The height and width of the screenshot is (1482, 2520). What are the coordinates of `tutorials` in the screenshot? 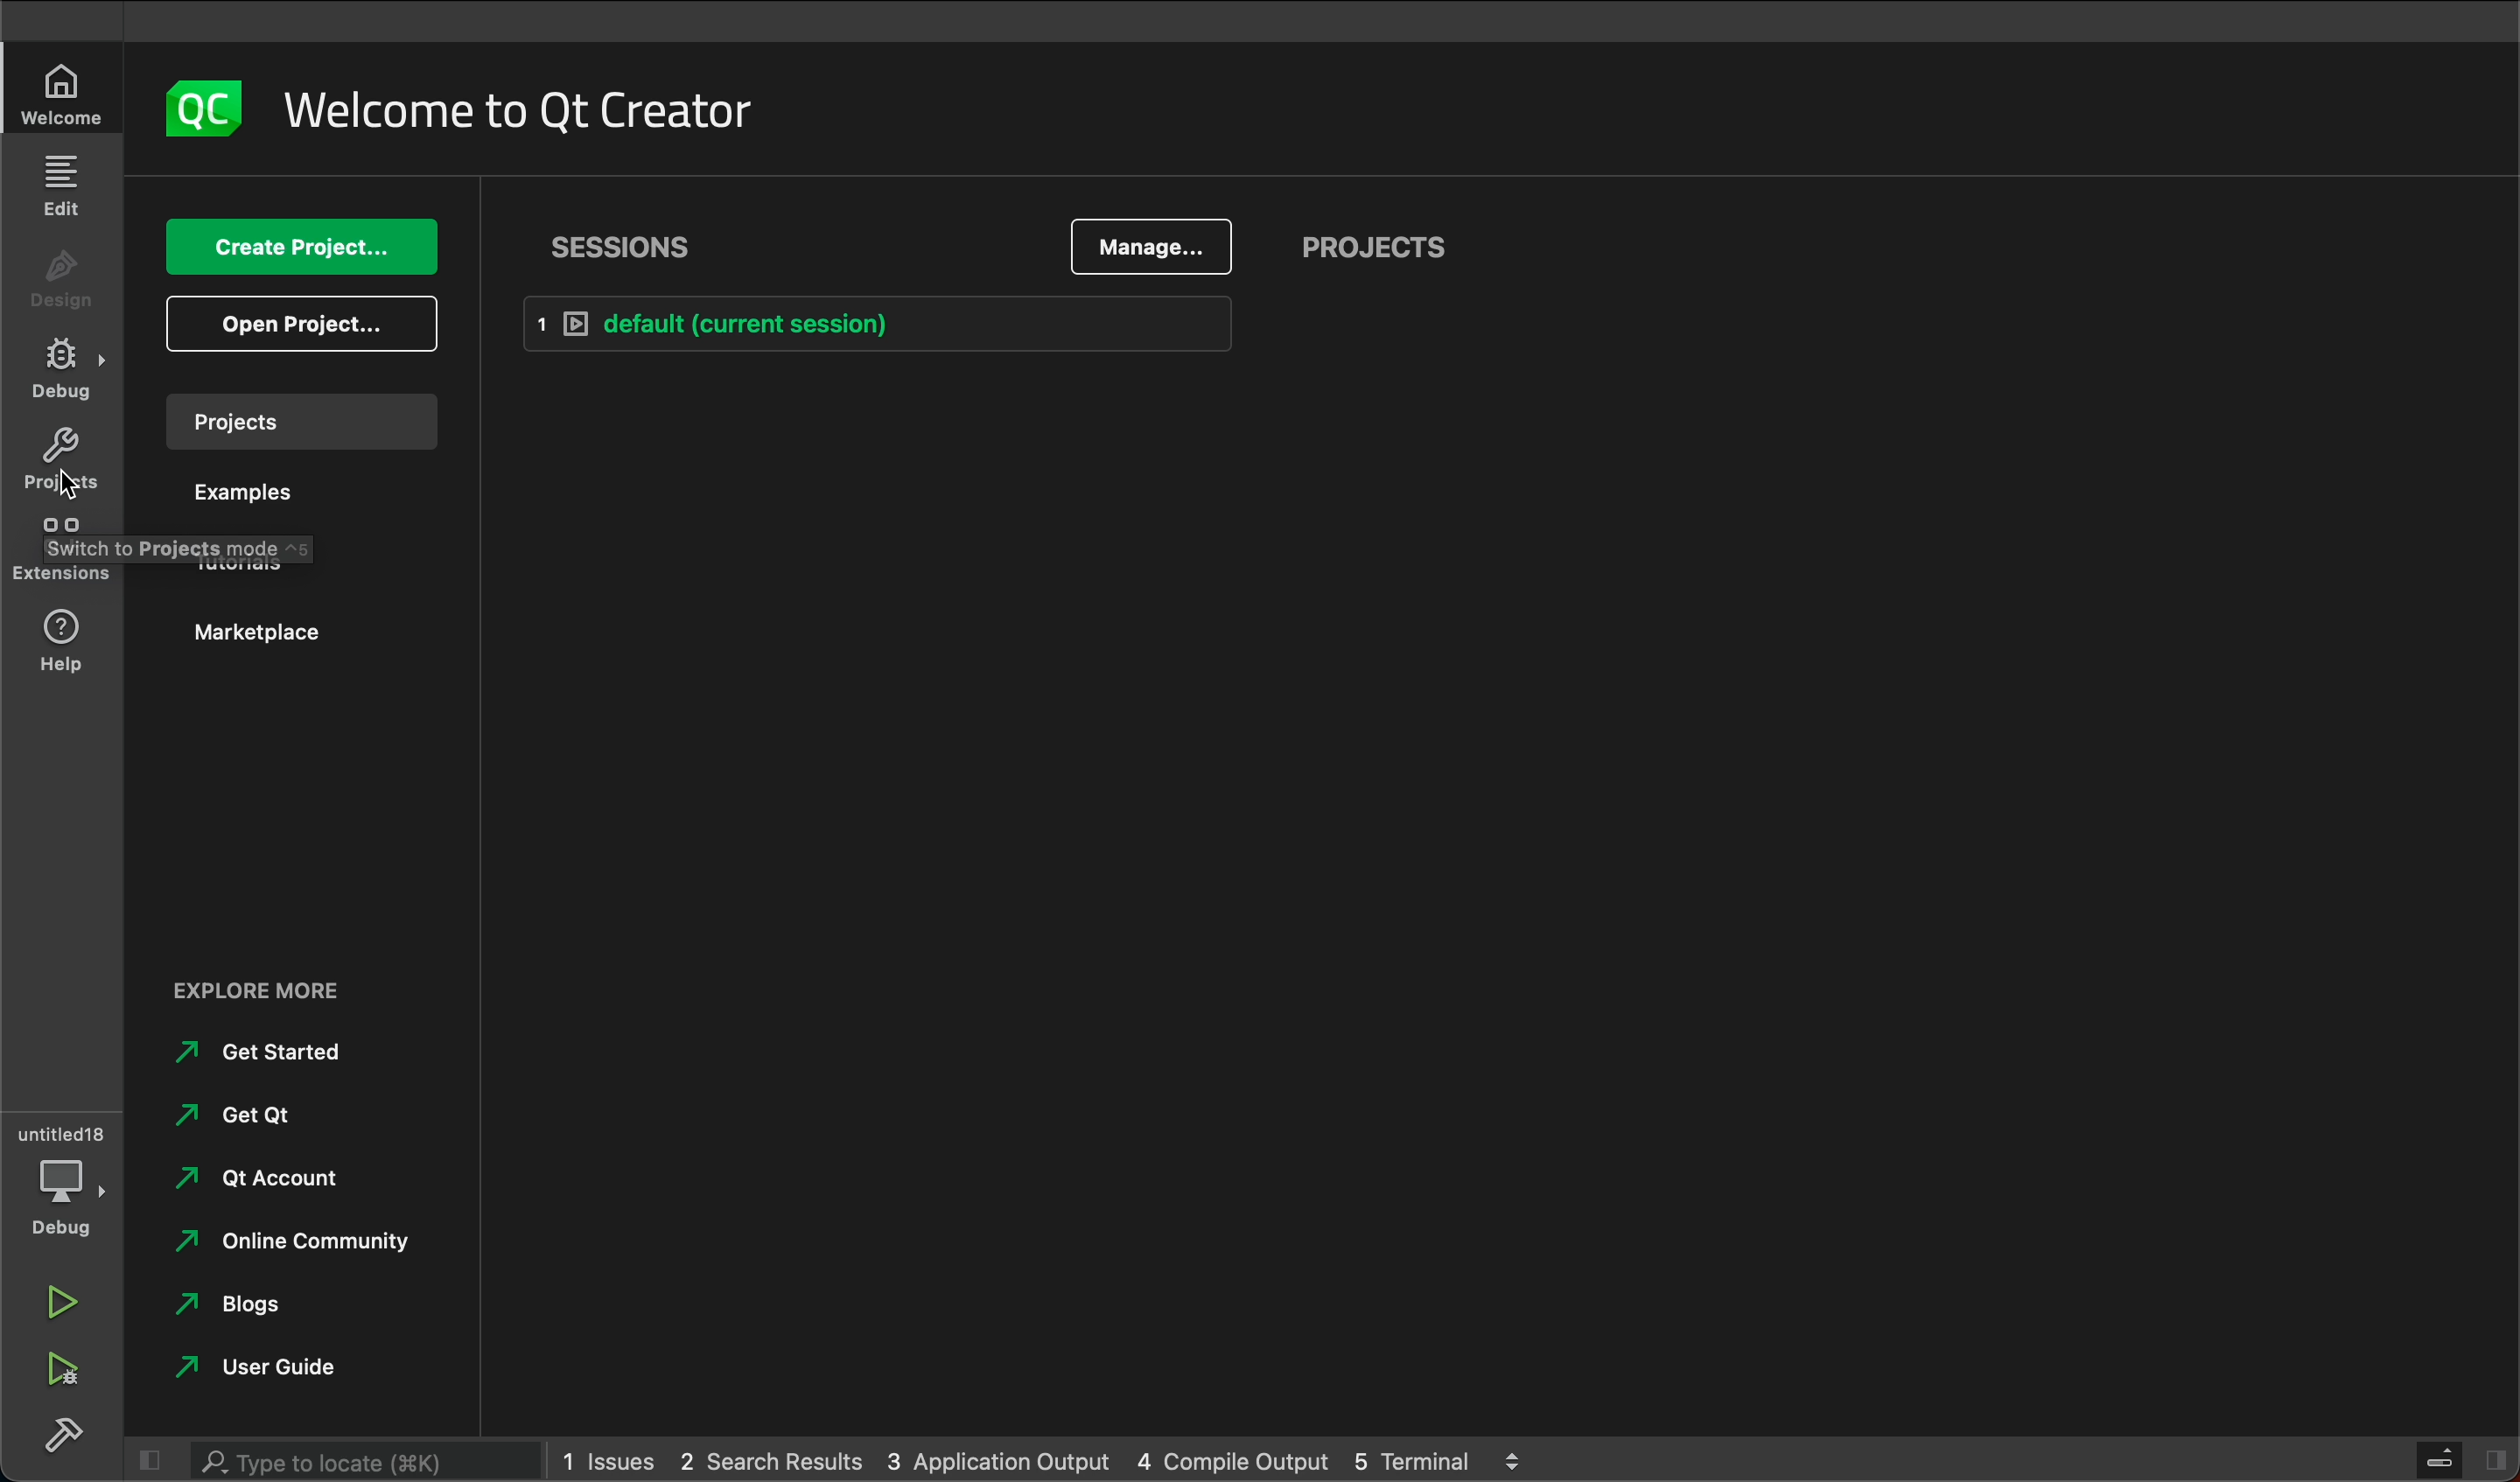 It's located at (253, 562).